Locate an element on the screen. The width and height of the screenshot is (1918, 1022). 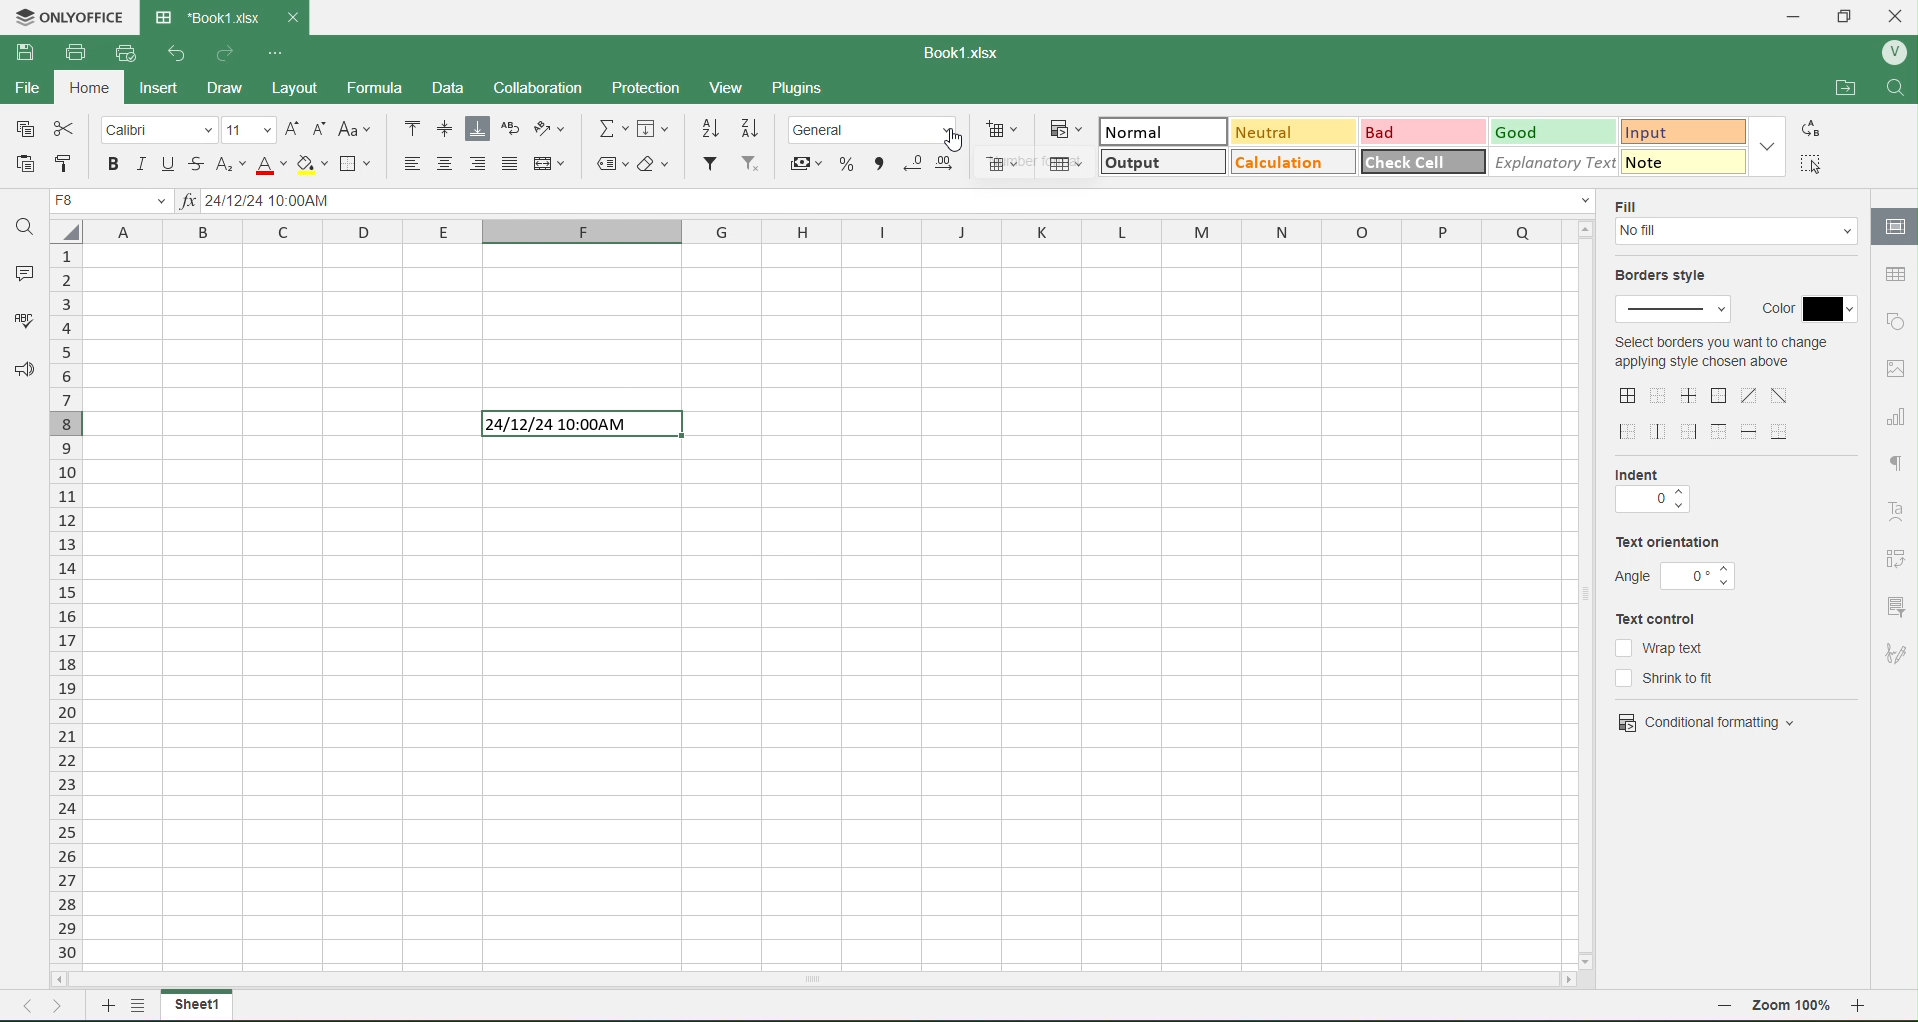
text orientation is located at coordinates (1669, 544).